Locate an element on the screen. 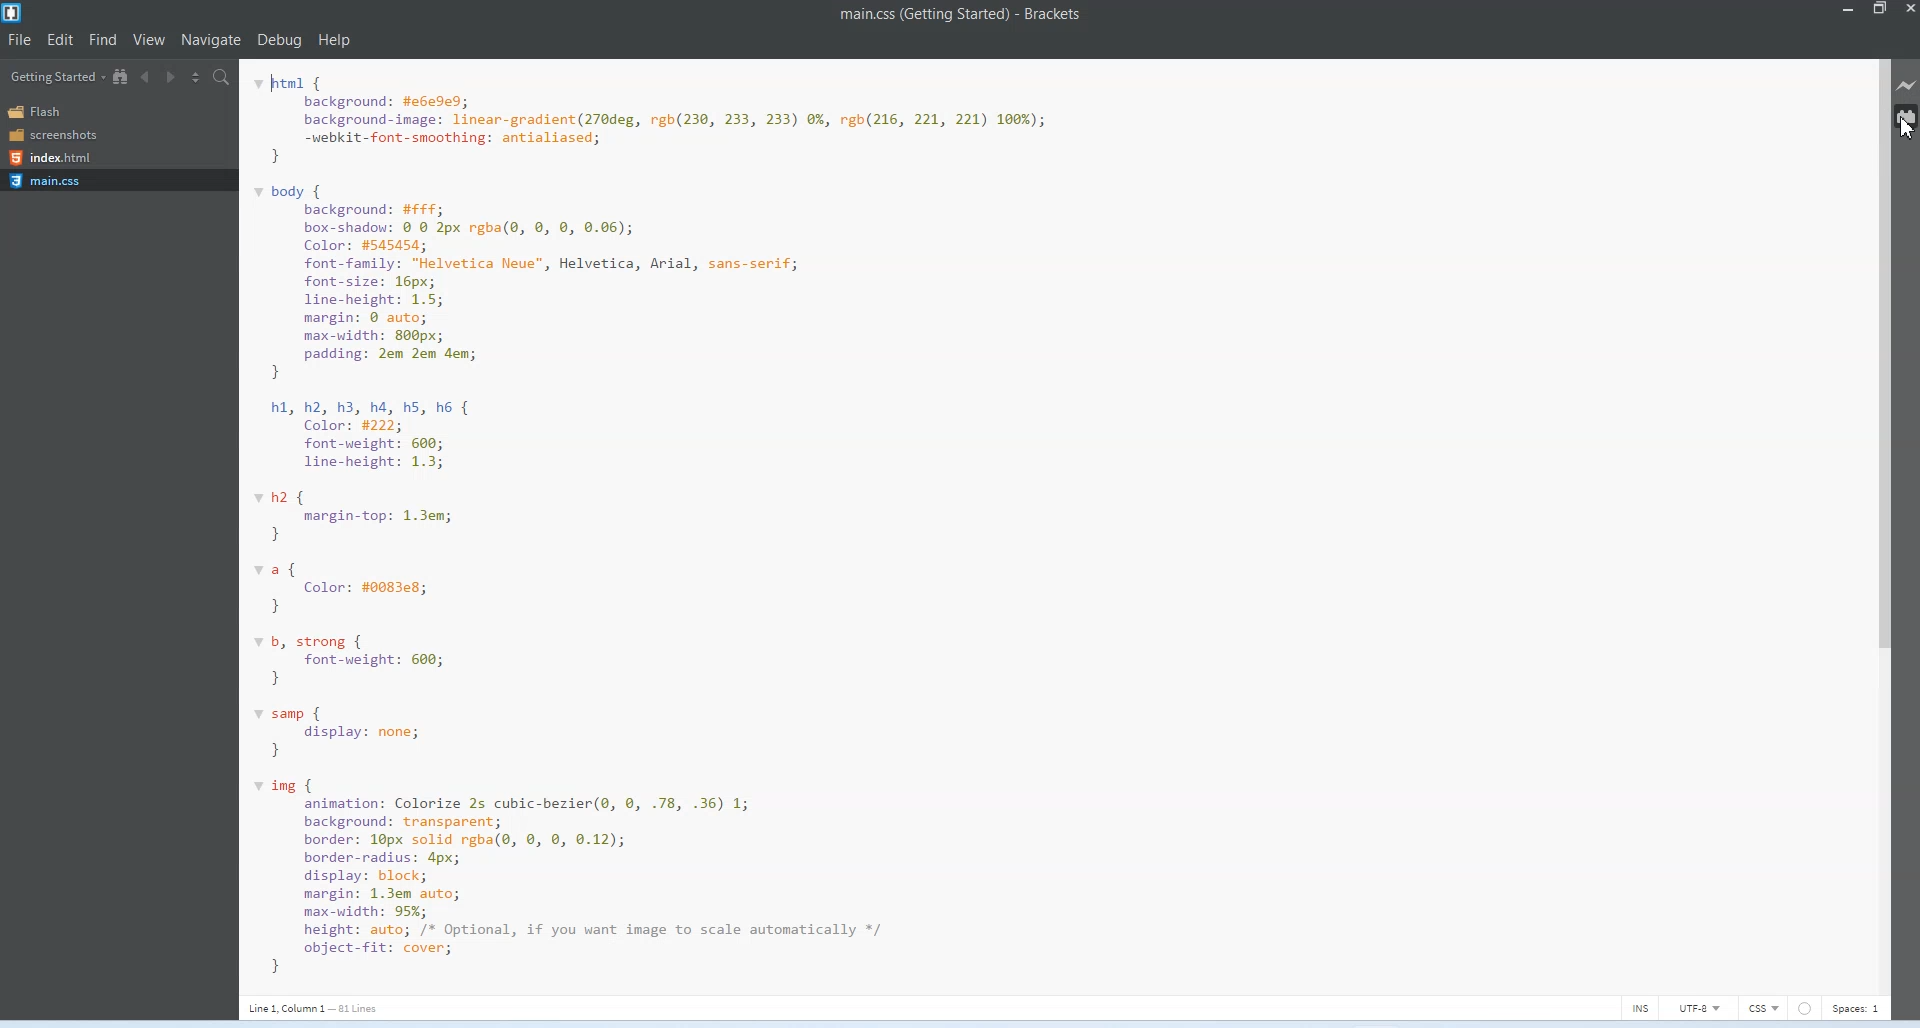 The height and width of the screenshot is (1028, 1920). v html {
background: #e6eded;
background-image: linear-gradient(270deg, rgb(230, 233, 233) 0%, rgb(216, 221, 221) 100%);
-webkit-font-smoothing: antialiased;
}
v body {
background: #FFf;
box-shadow: © @ 2px rgba(e, ©, 8, 0.06);
Color: #545454;
font-family: "Helvetica Neue", Helvetica, Arial, sans-serif;
font-size: 16px;
line-height: 1.5;
margin: @ auto;
max-width: 800px;
padding: 2em 2em dem;
}
hi, h2, h3, ha, hS, h6 {
Color: #222;
font-weight: 660;
line-height: 1.3;
vh2 {
margin-top: 1.3em;
}
va{
Color: #0083e8;
}
vb, strong {
font-weight: 660;
}
v samp {
display: none;
}
v img {
animation: Colorize 2s cubic-bezier(@, 0, .78, .36) 1;
background: transparent;
border: 16px solid rgba(9, ©, 8, 0.12);
border-radius: 4px;
display: block;
margin: 1.3em auto;
max-width: 95%;
height: auto; /* Optional, if you want image to scale automatically */
object-fit: cover;
} is located at coordinates (691, 523).